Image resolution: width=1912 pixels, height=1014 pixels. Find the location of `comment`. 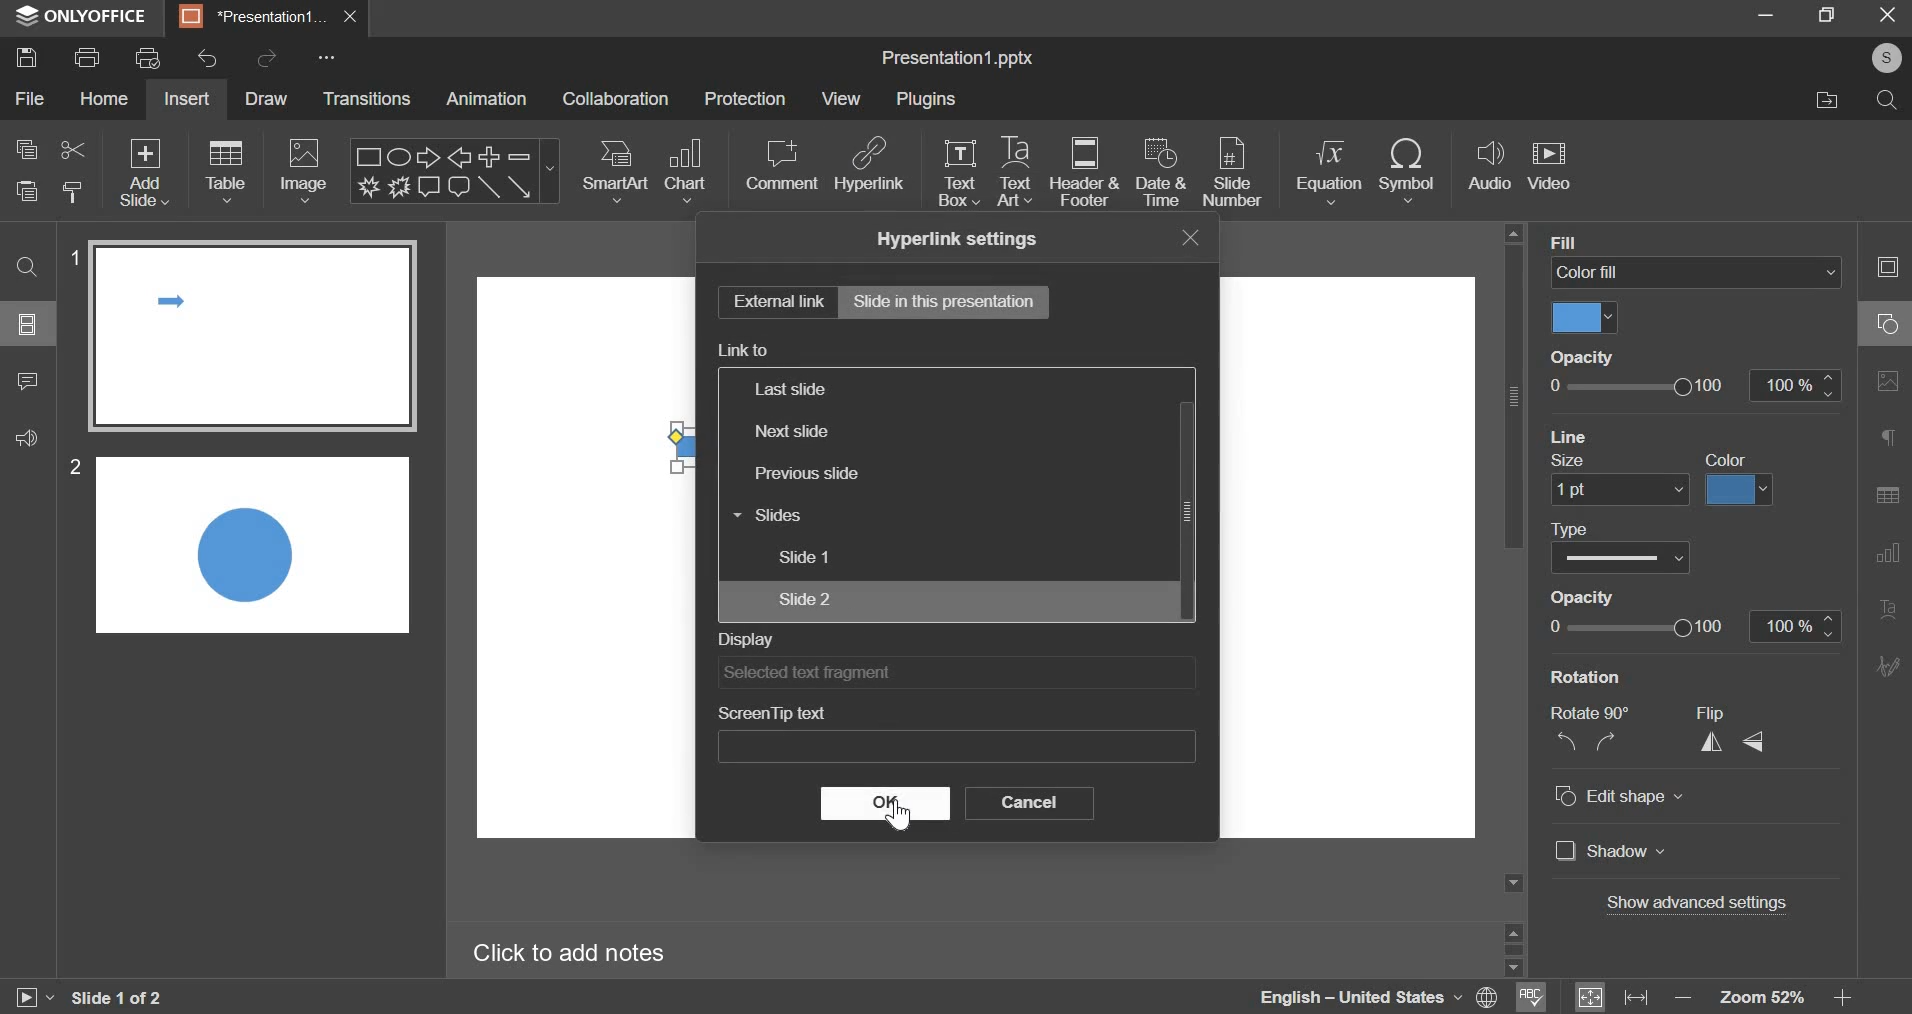

comment is located at coordinates (28, 380).